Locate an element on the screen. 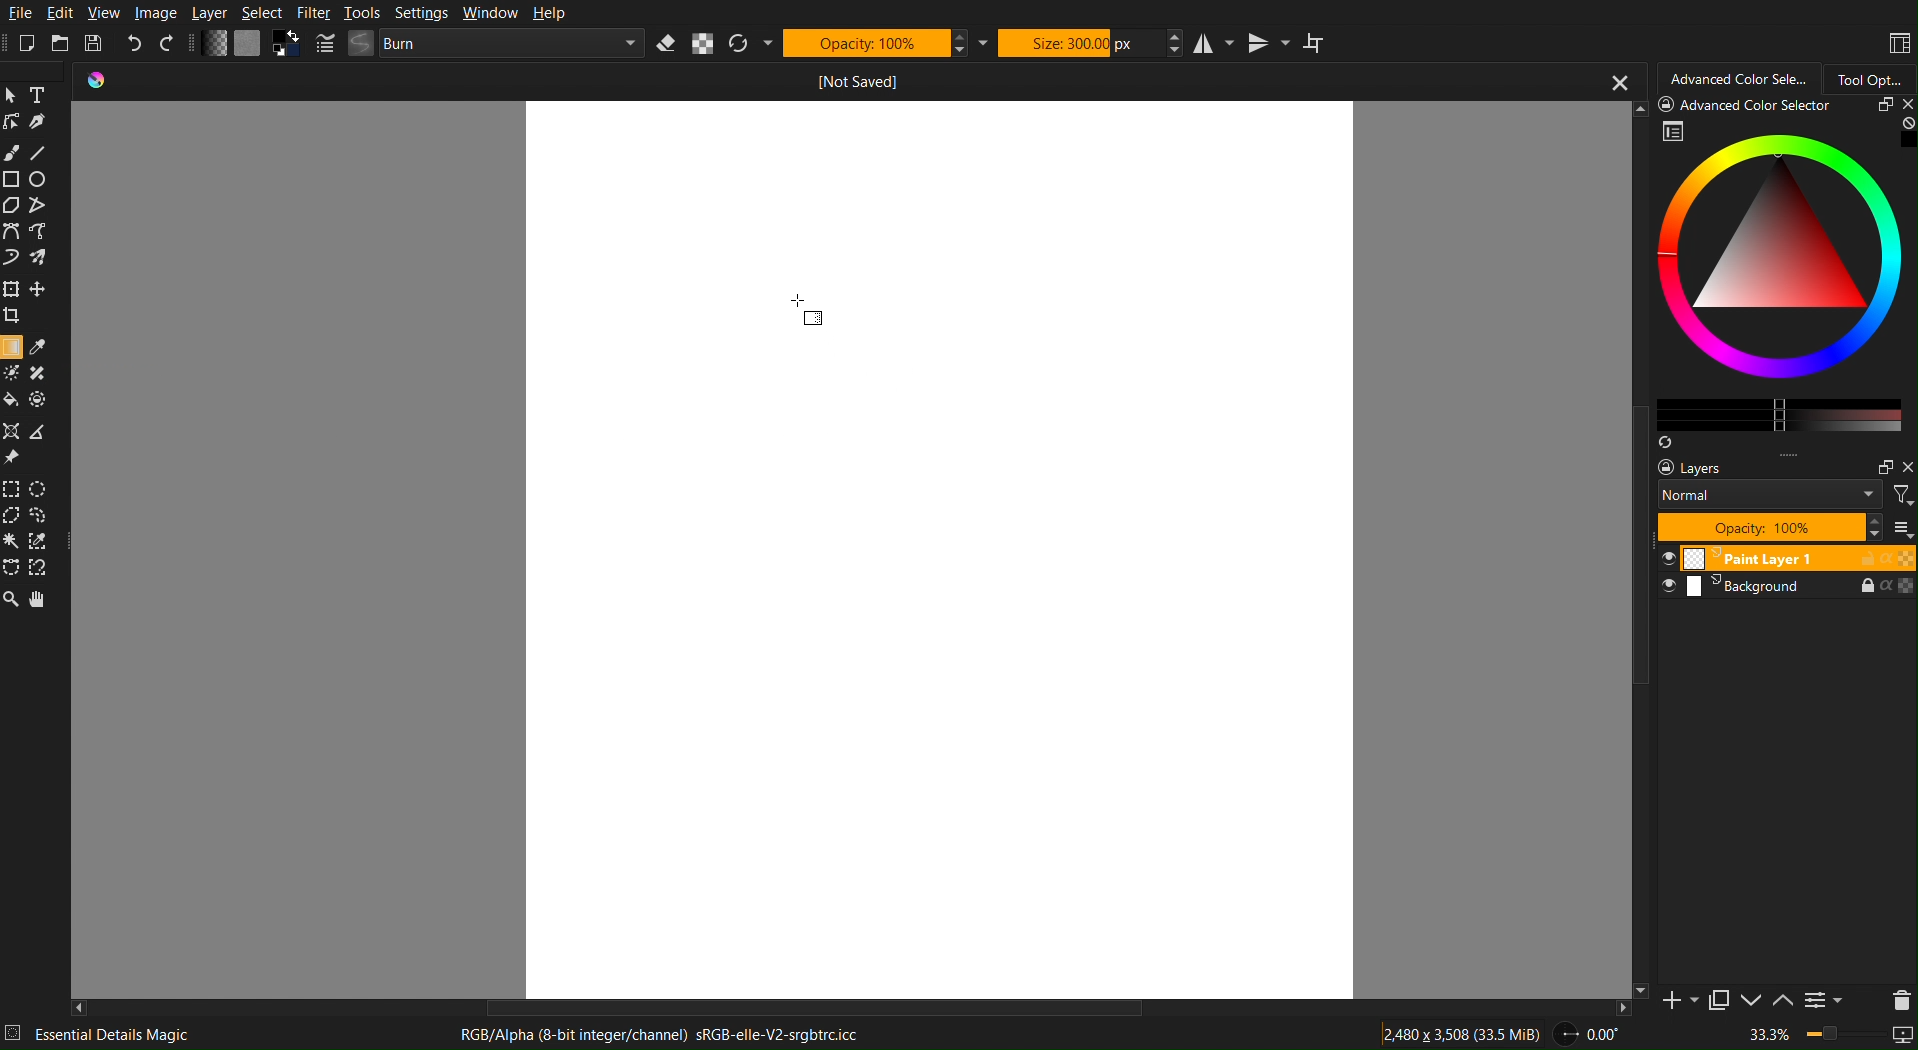  Color Settings is located at coordinates (248, 46).